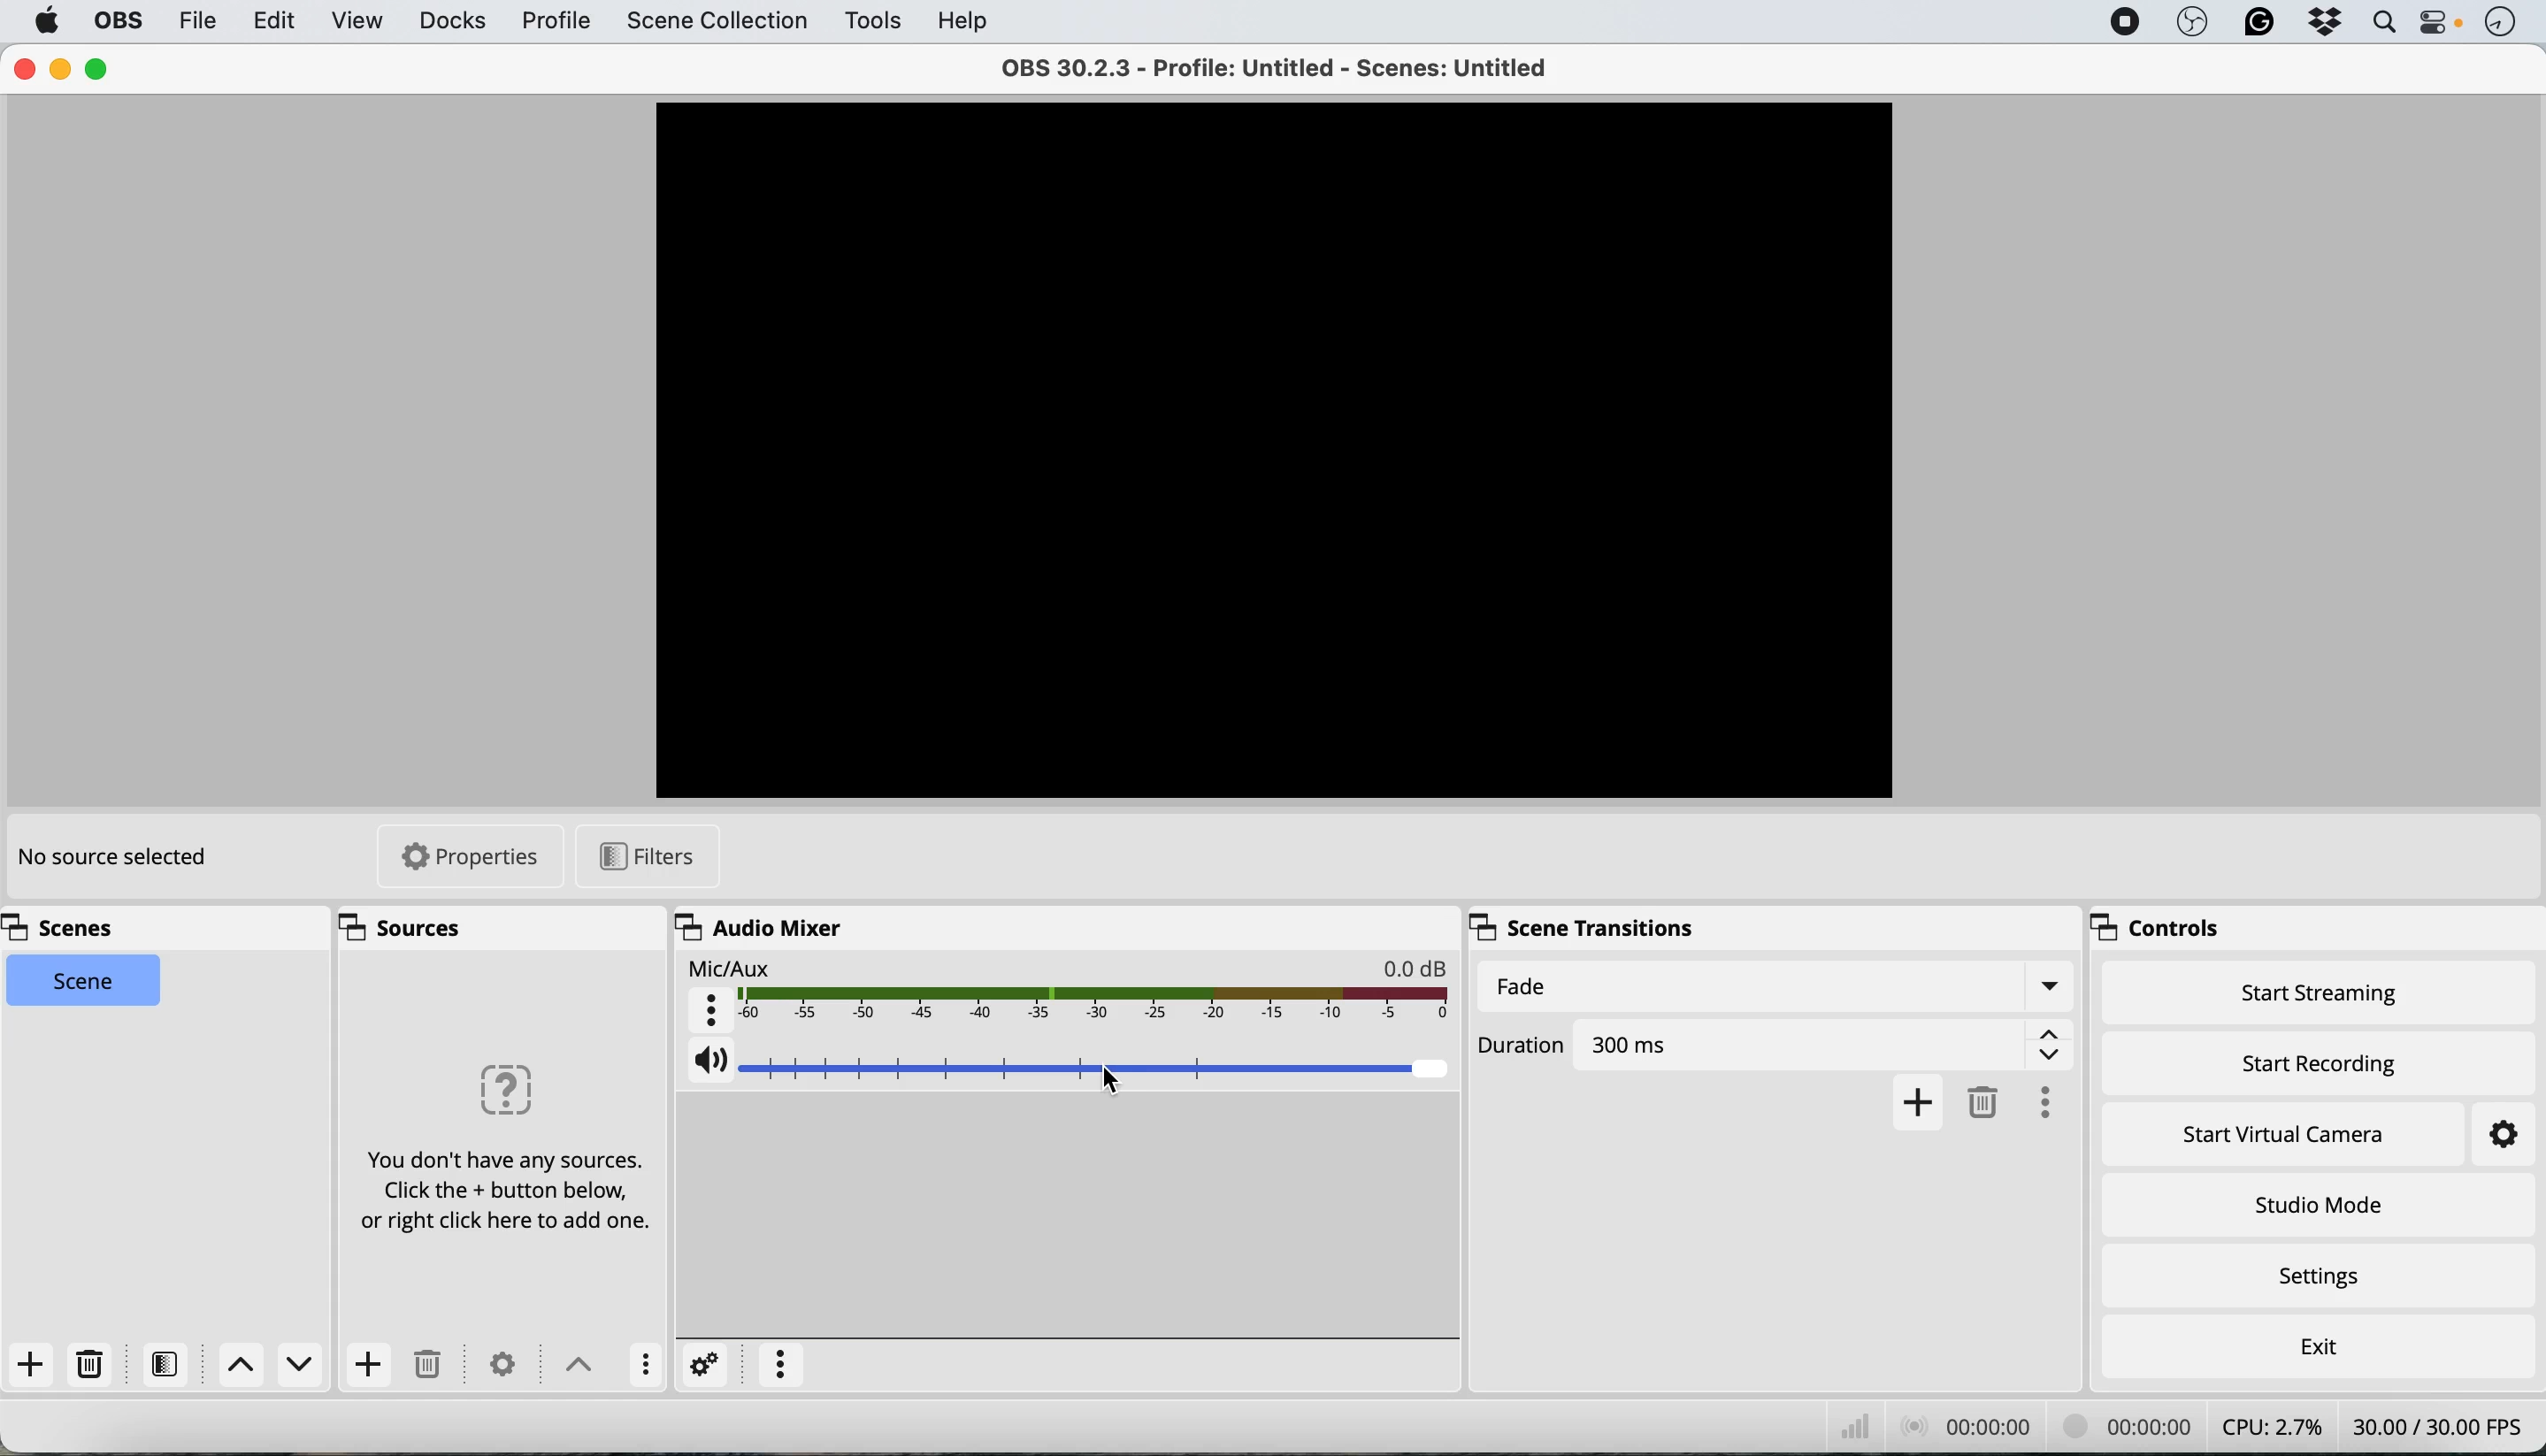  I want to click on start streaming, so click(2315, 994).